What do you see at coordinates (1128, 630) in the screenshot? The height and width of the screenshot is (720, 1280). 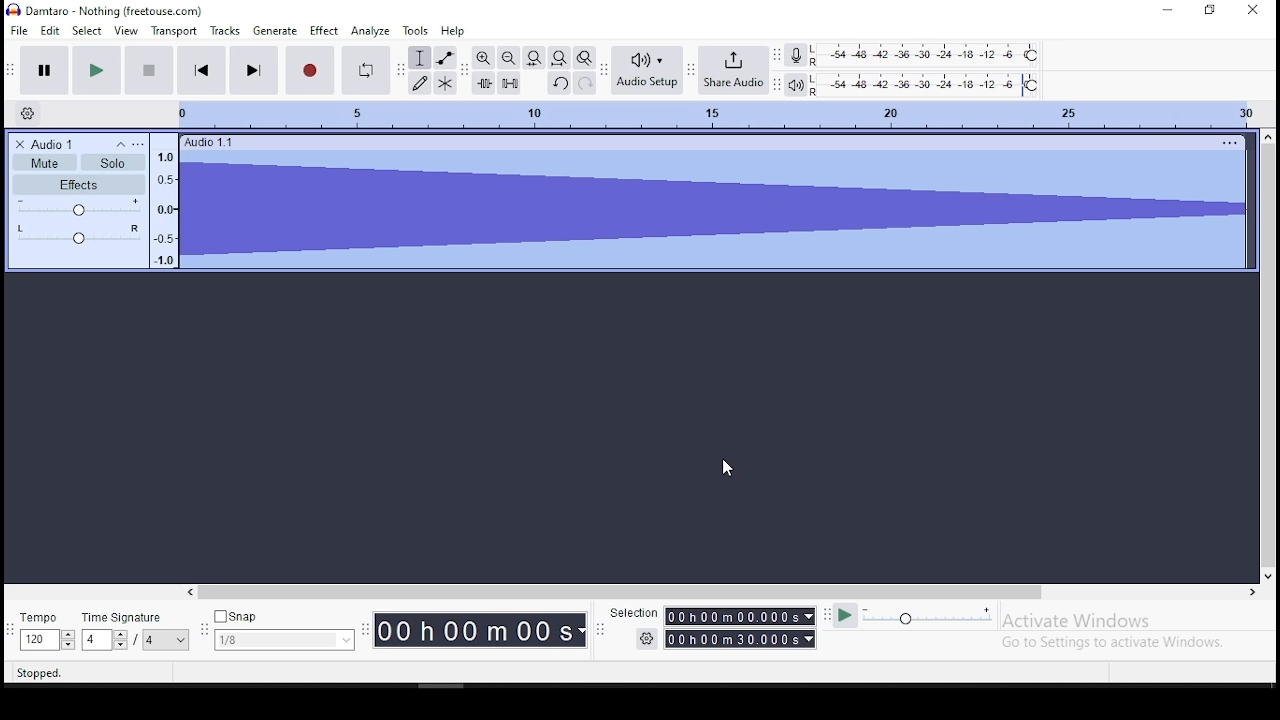 I see `activate windows` at bounding box center [1128, 630].